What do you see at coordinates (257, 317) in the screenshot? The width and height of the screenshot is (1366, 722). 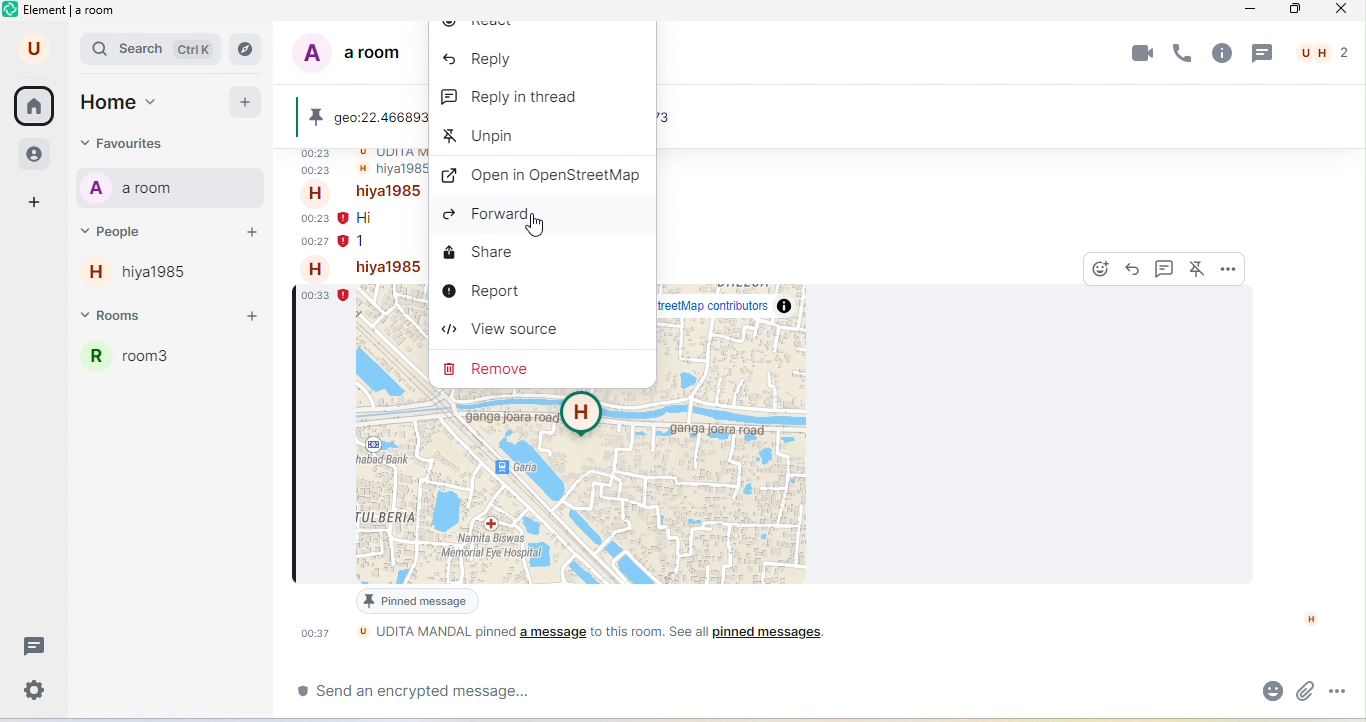 I see `add room` at bounding box center [257, 317].